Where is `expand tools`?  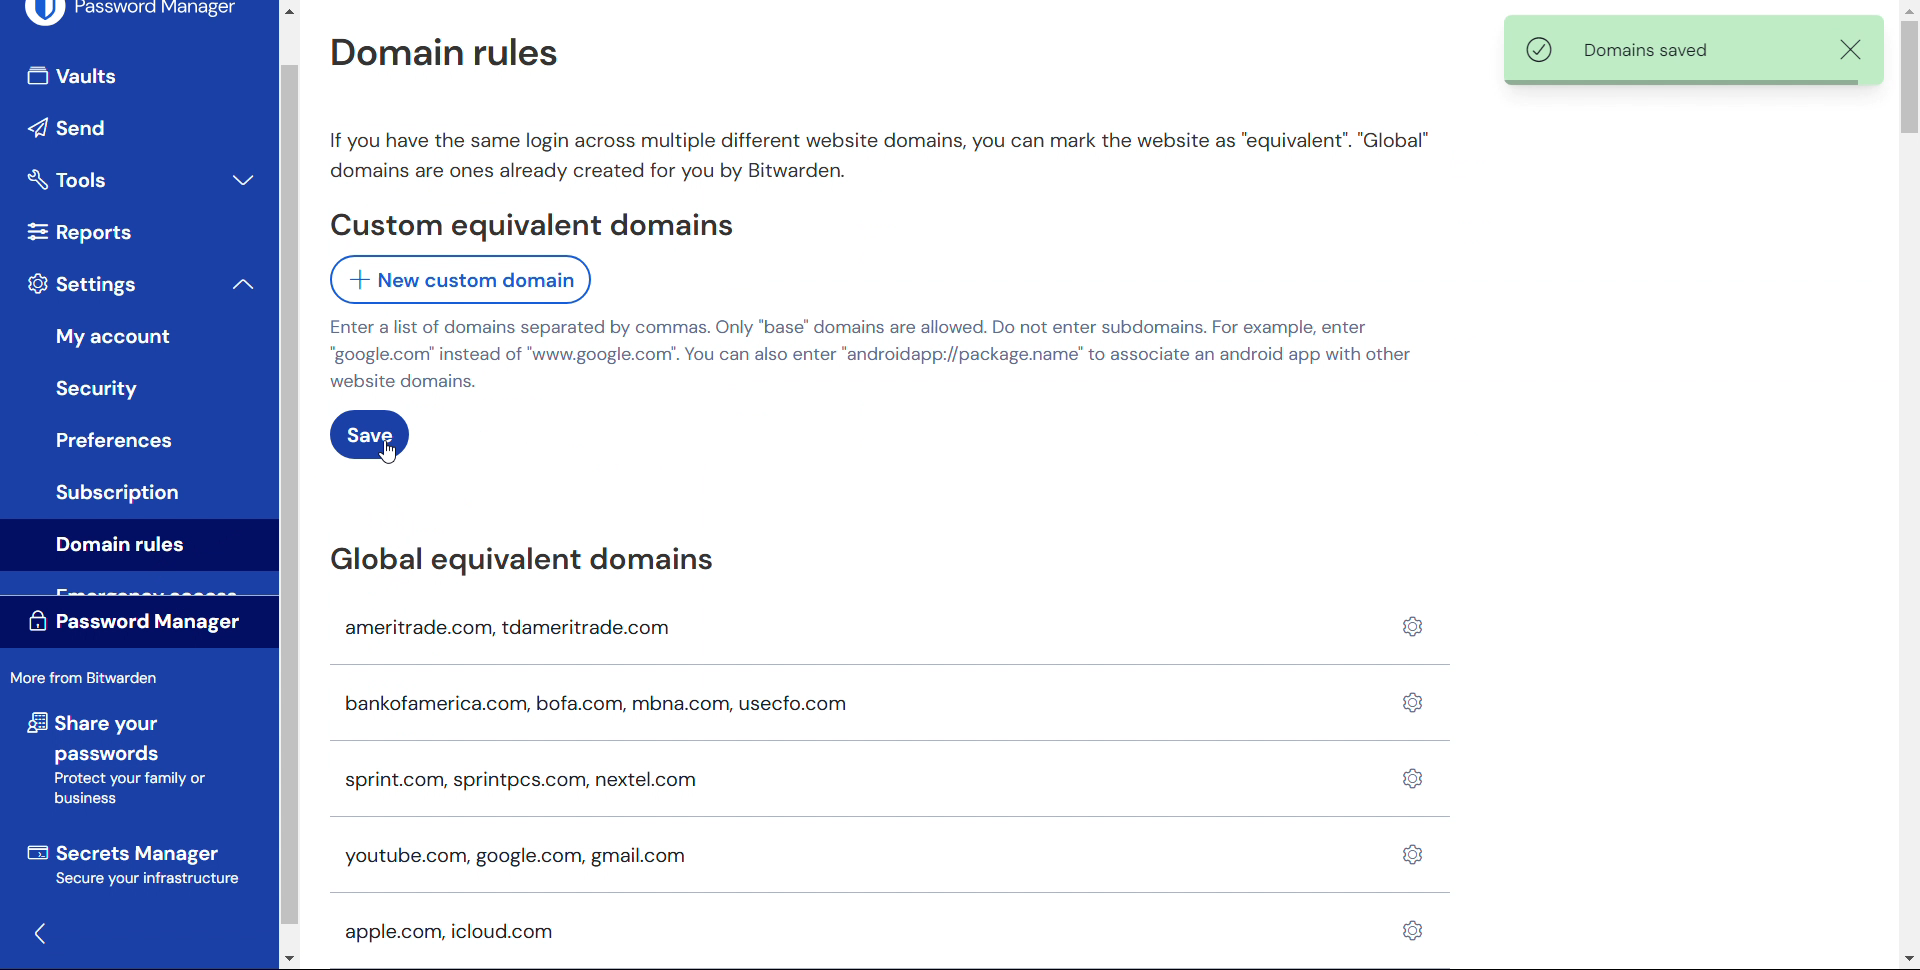
expand tools is located at coordinates (243, 178).